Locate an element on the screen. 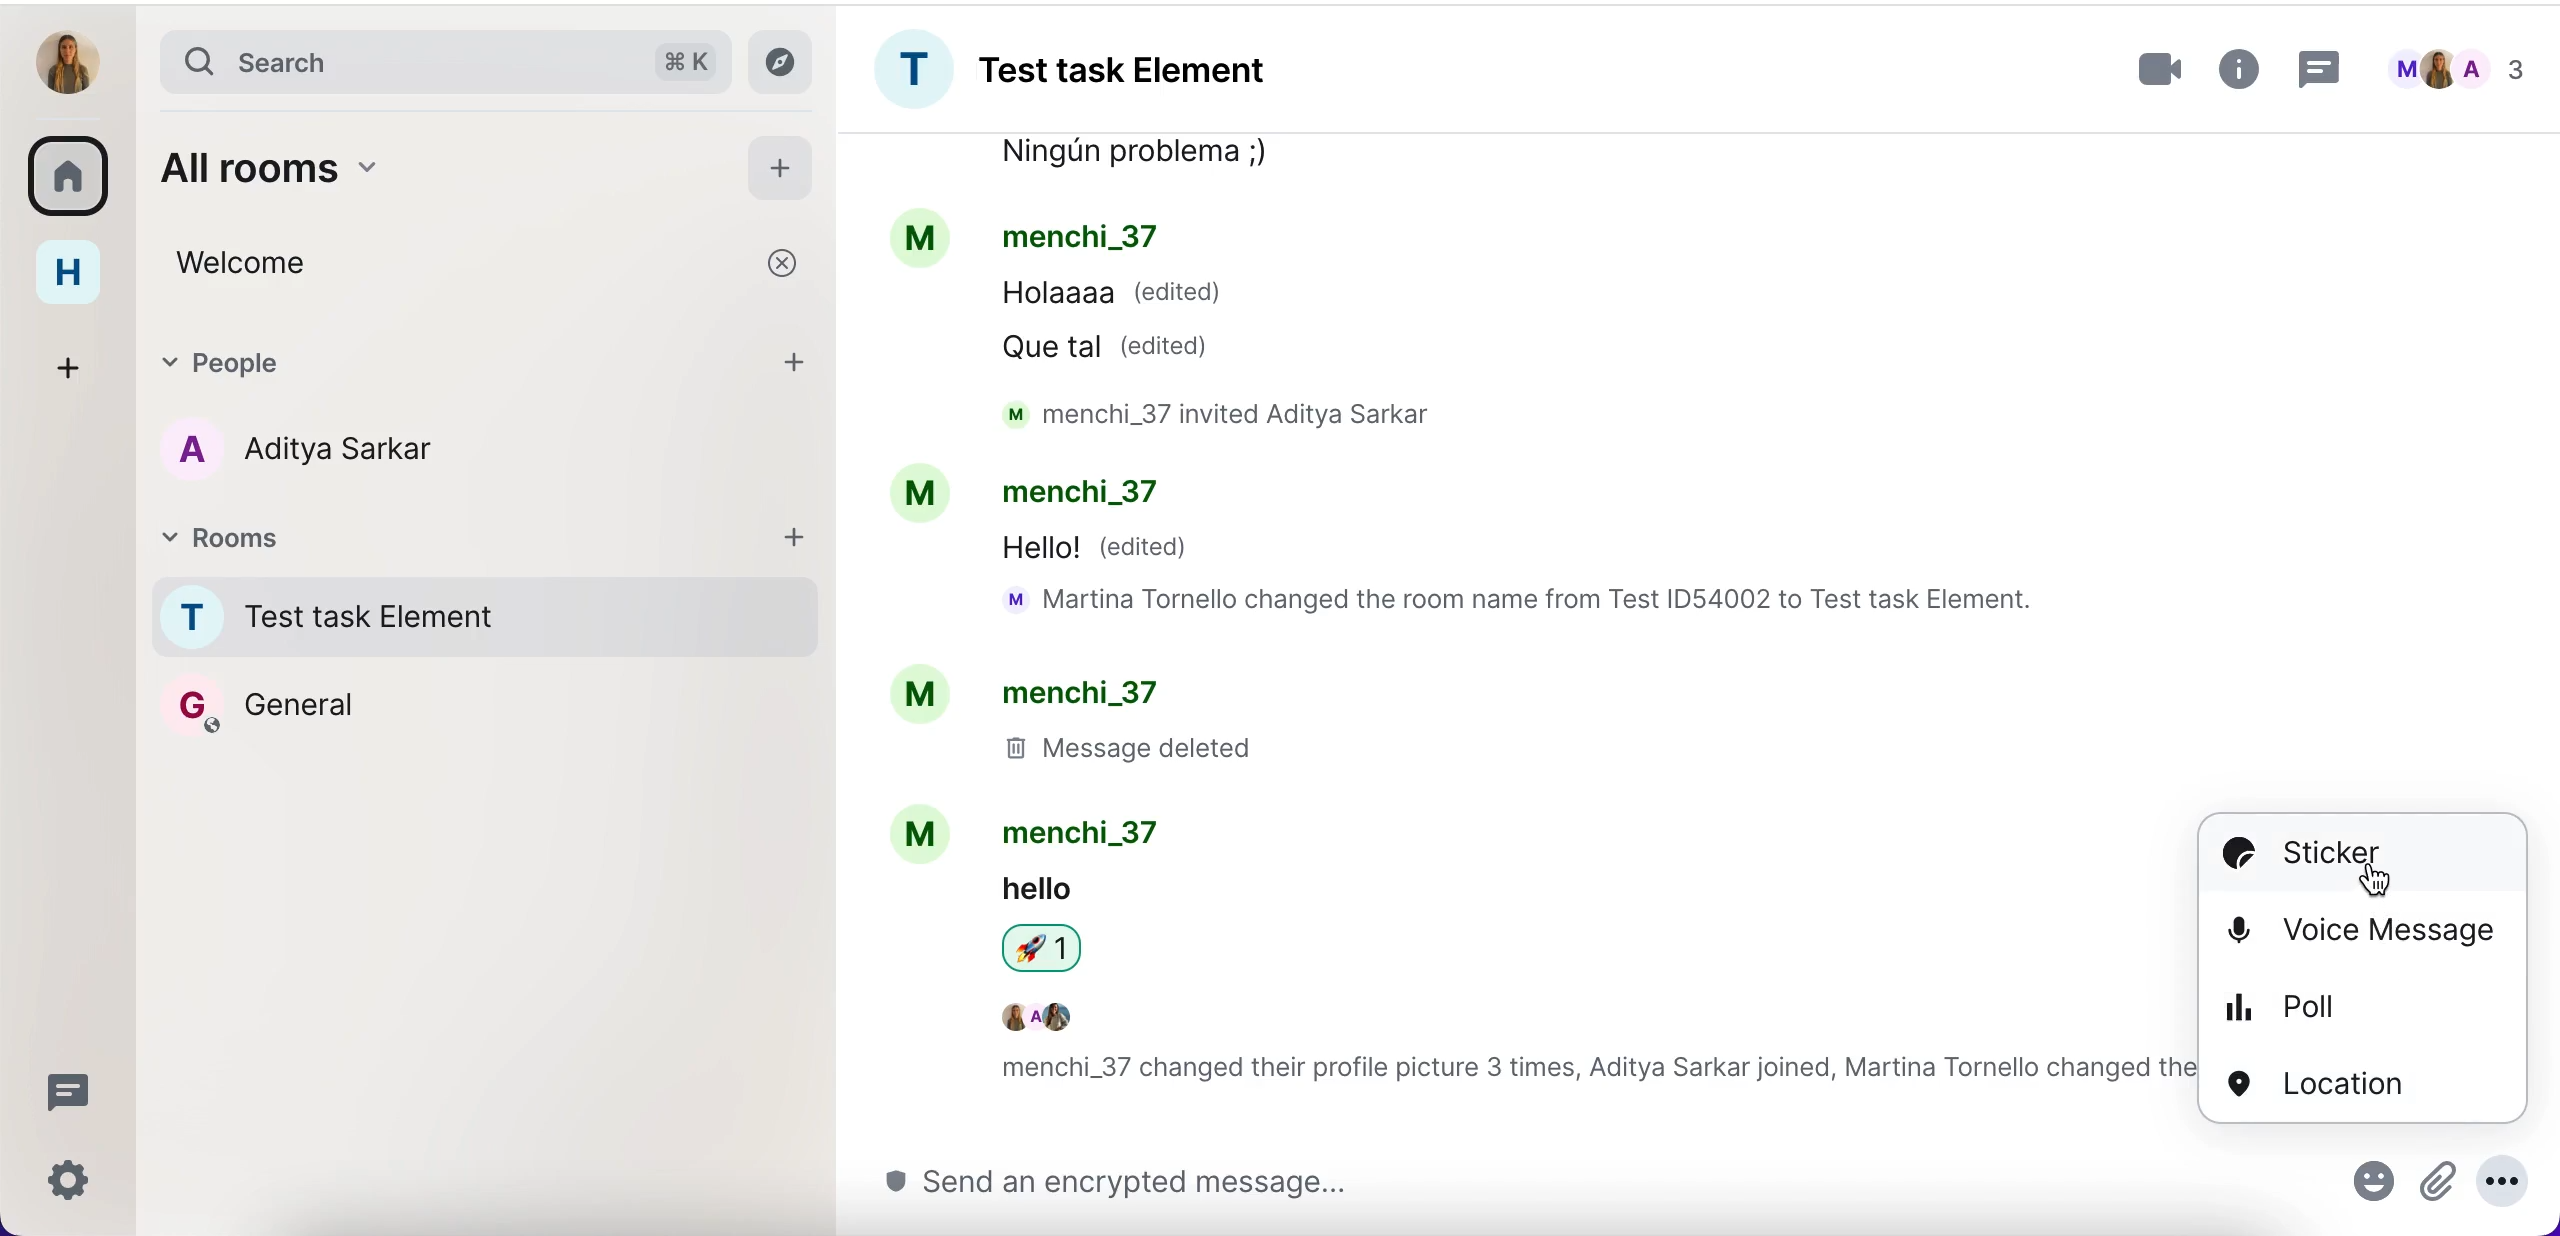  send message is located at coordinates (1536, 1182).